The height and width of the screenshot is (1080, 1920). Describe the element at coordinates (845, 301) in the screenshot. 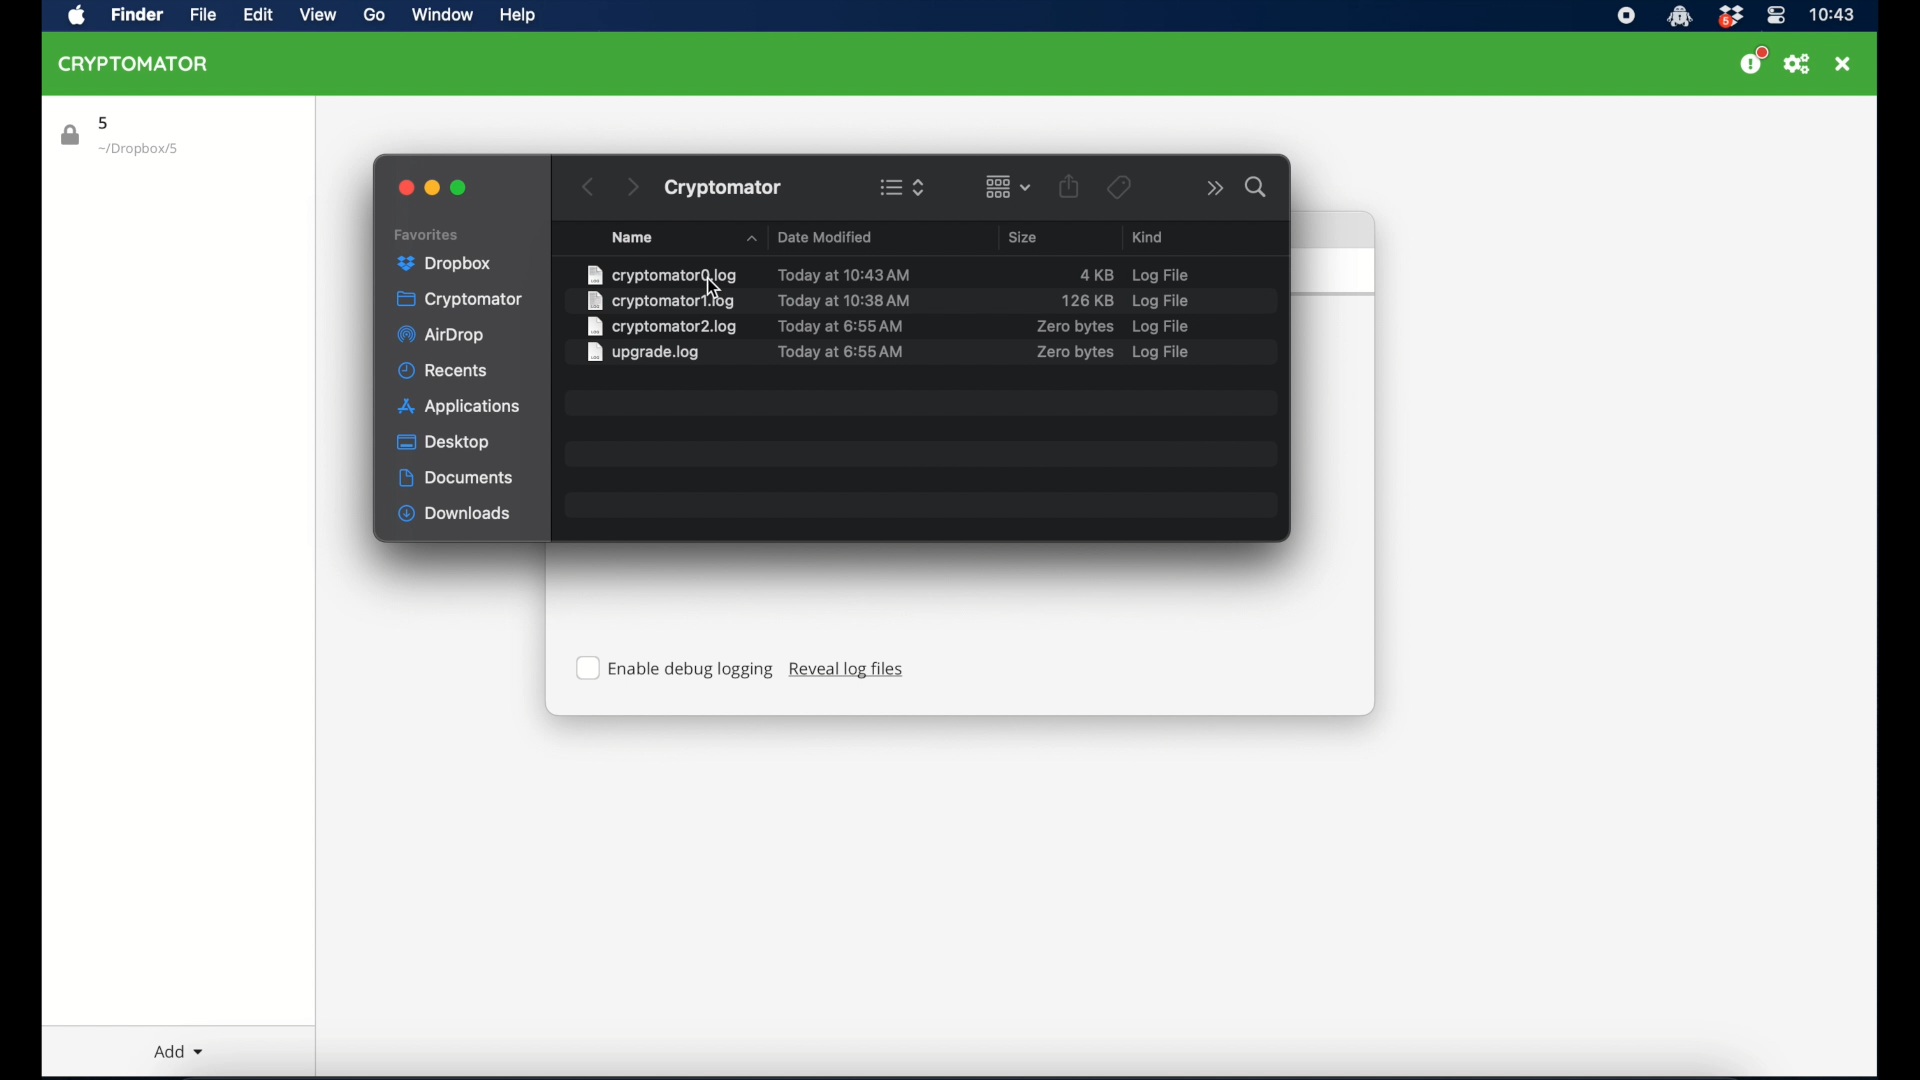

I see `date` at that location.